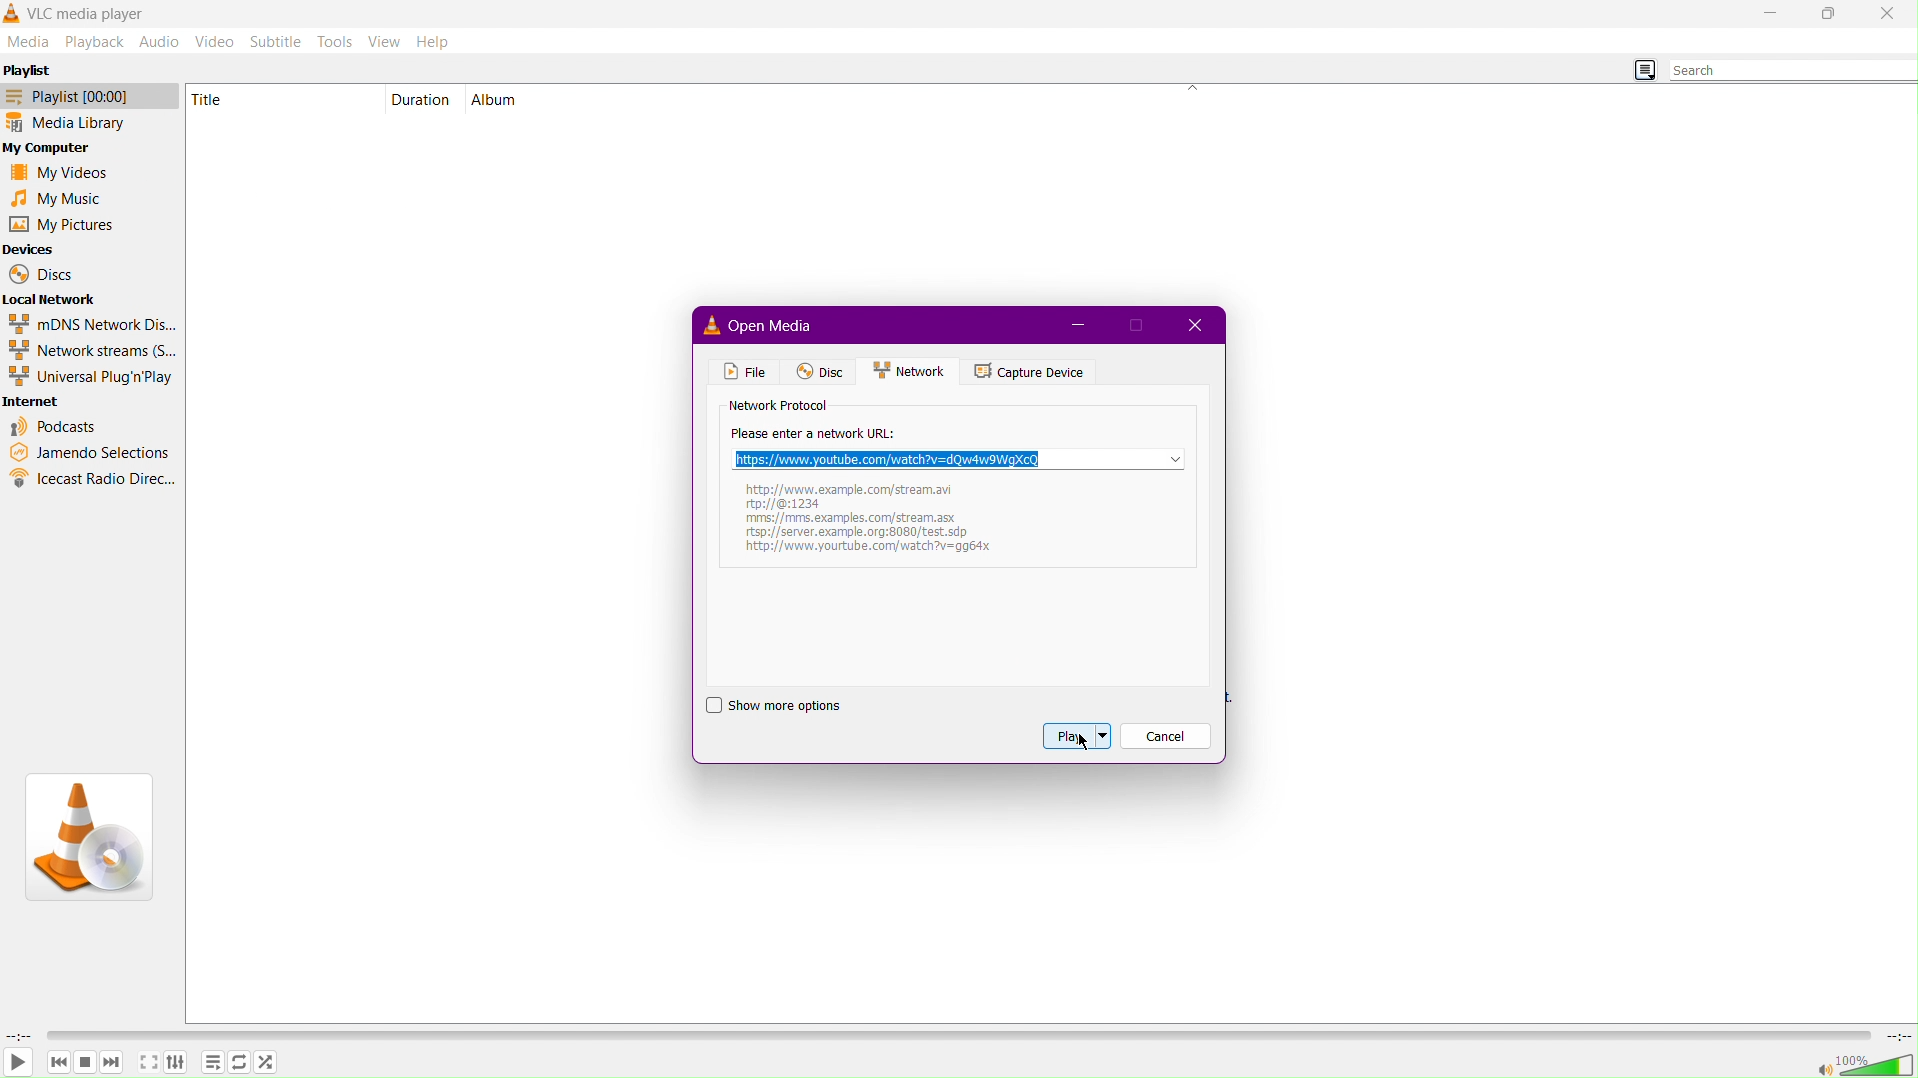  What do you see at coordinates (1139, 323) in the screenshot?
I see `Maximize` at bounding box center [1139, 323].